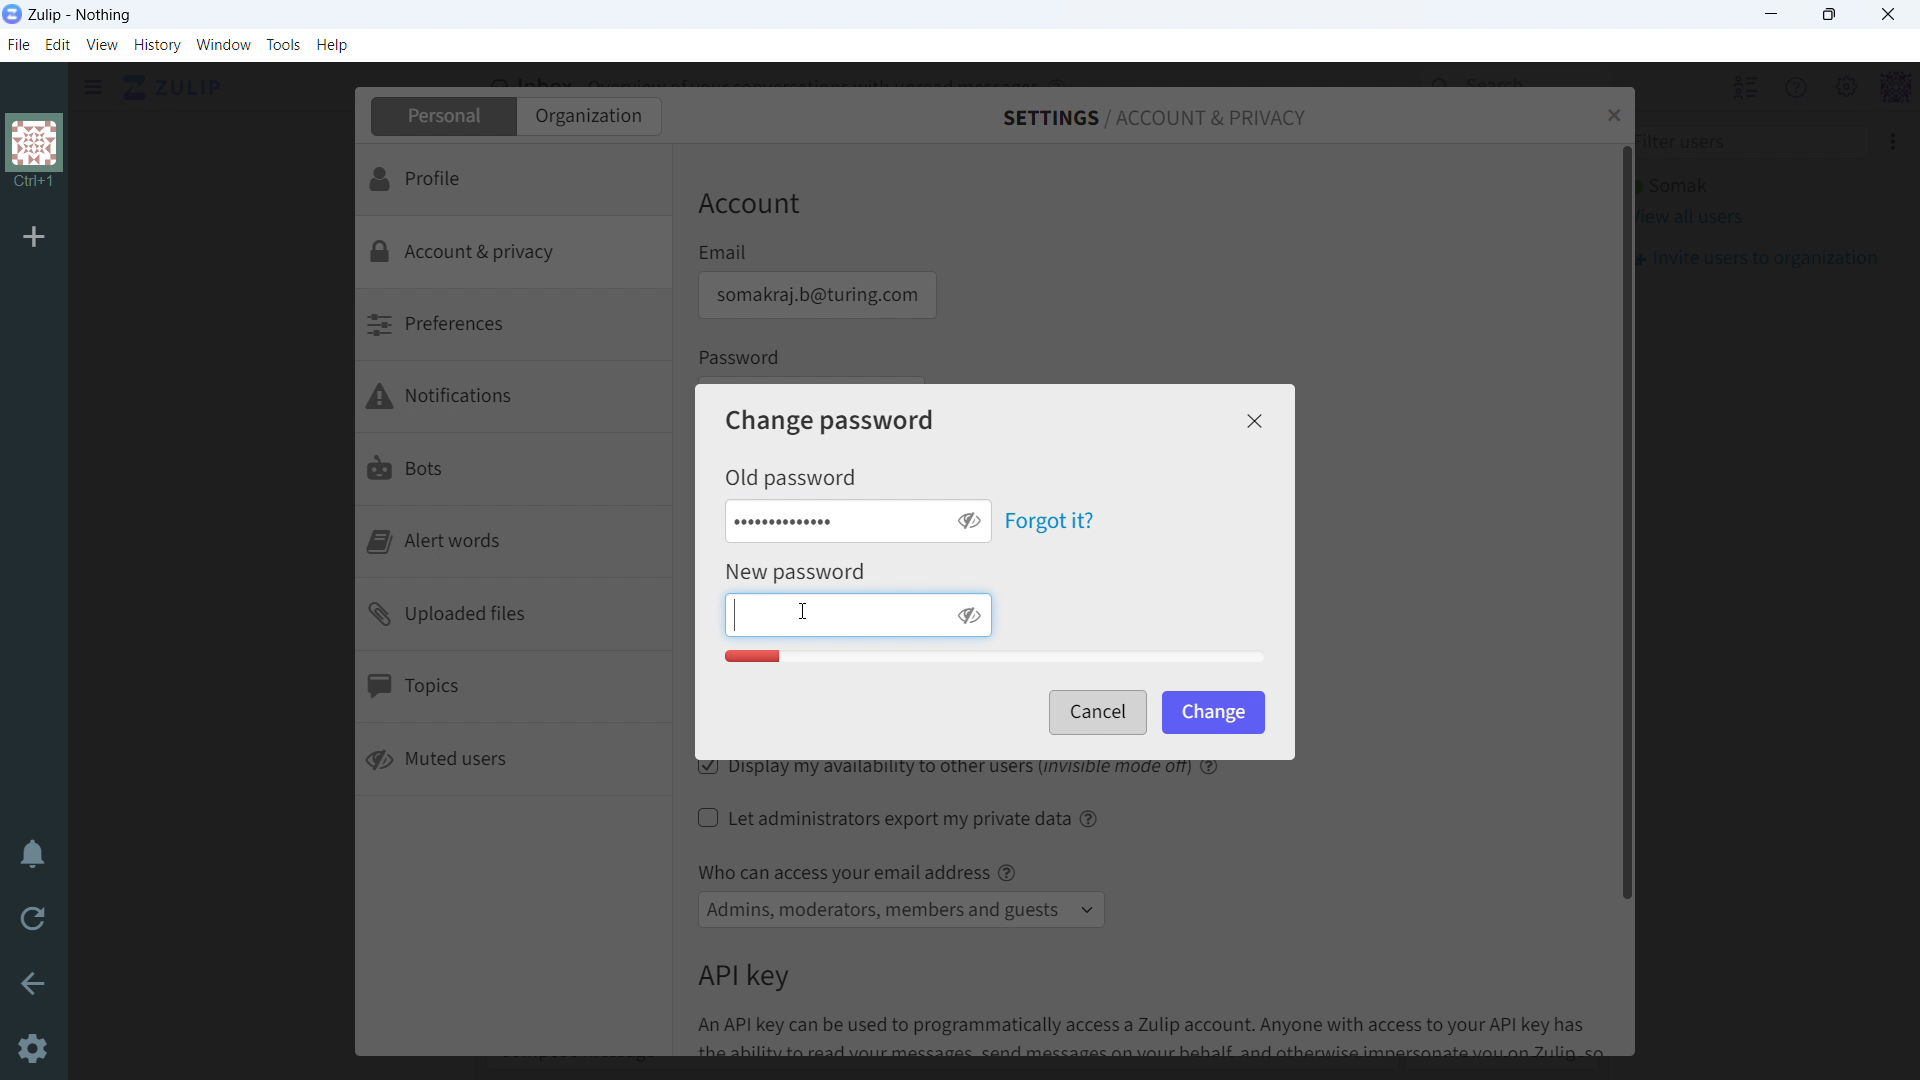 This screenshot has width=1920, height=1080. I want to click on enter new password, so click(832, 616).